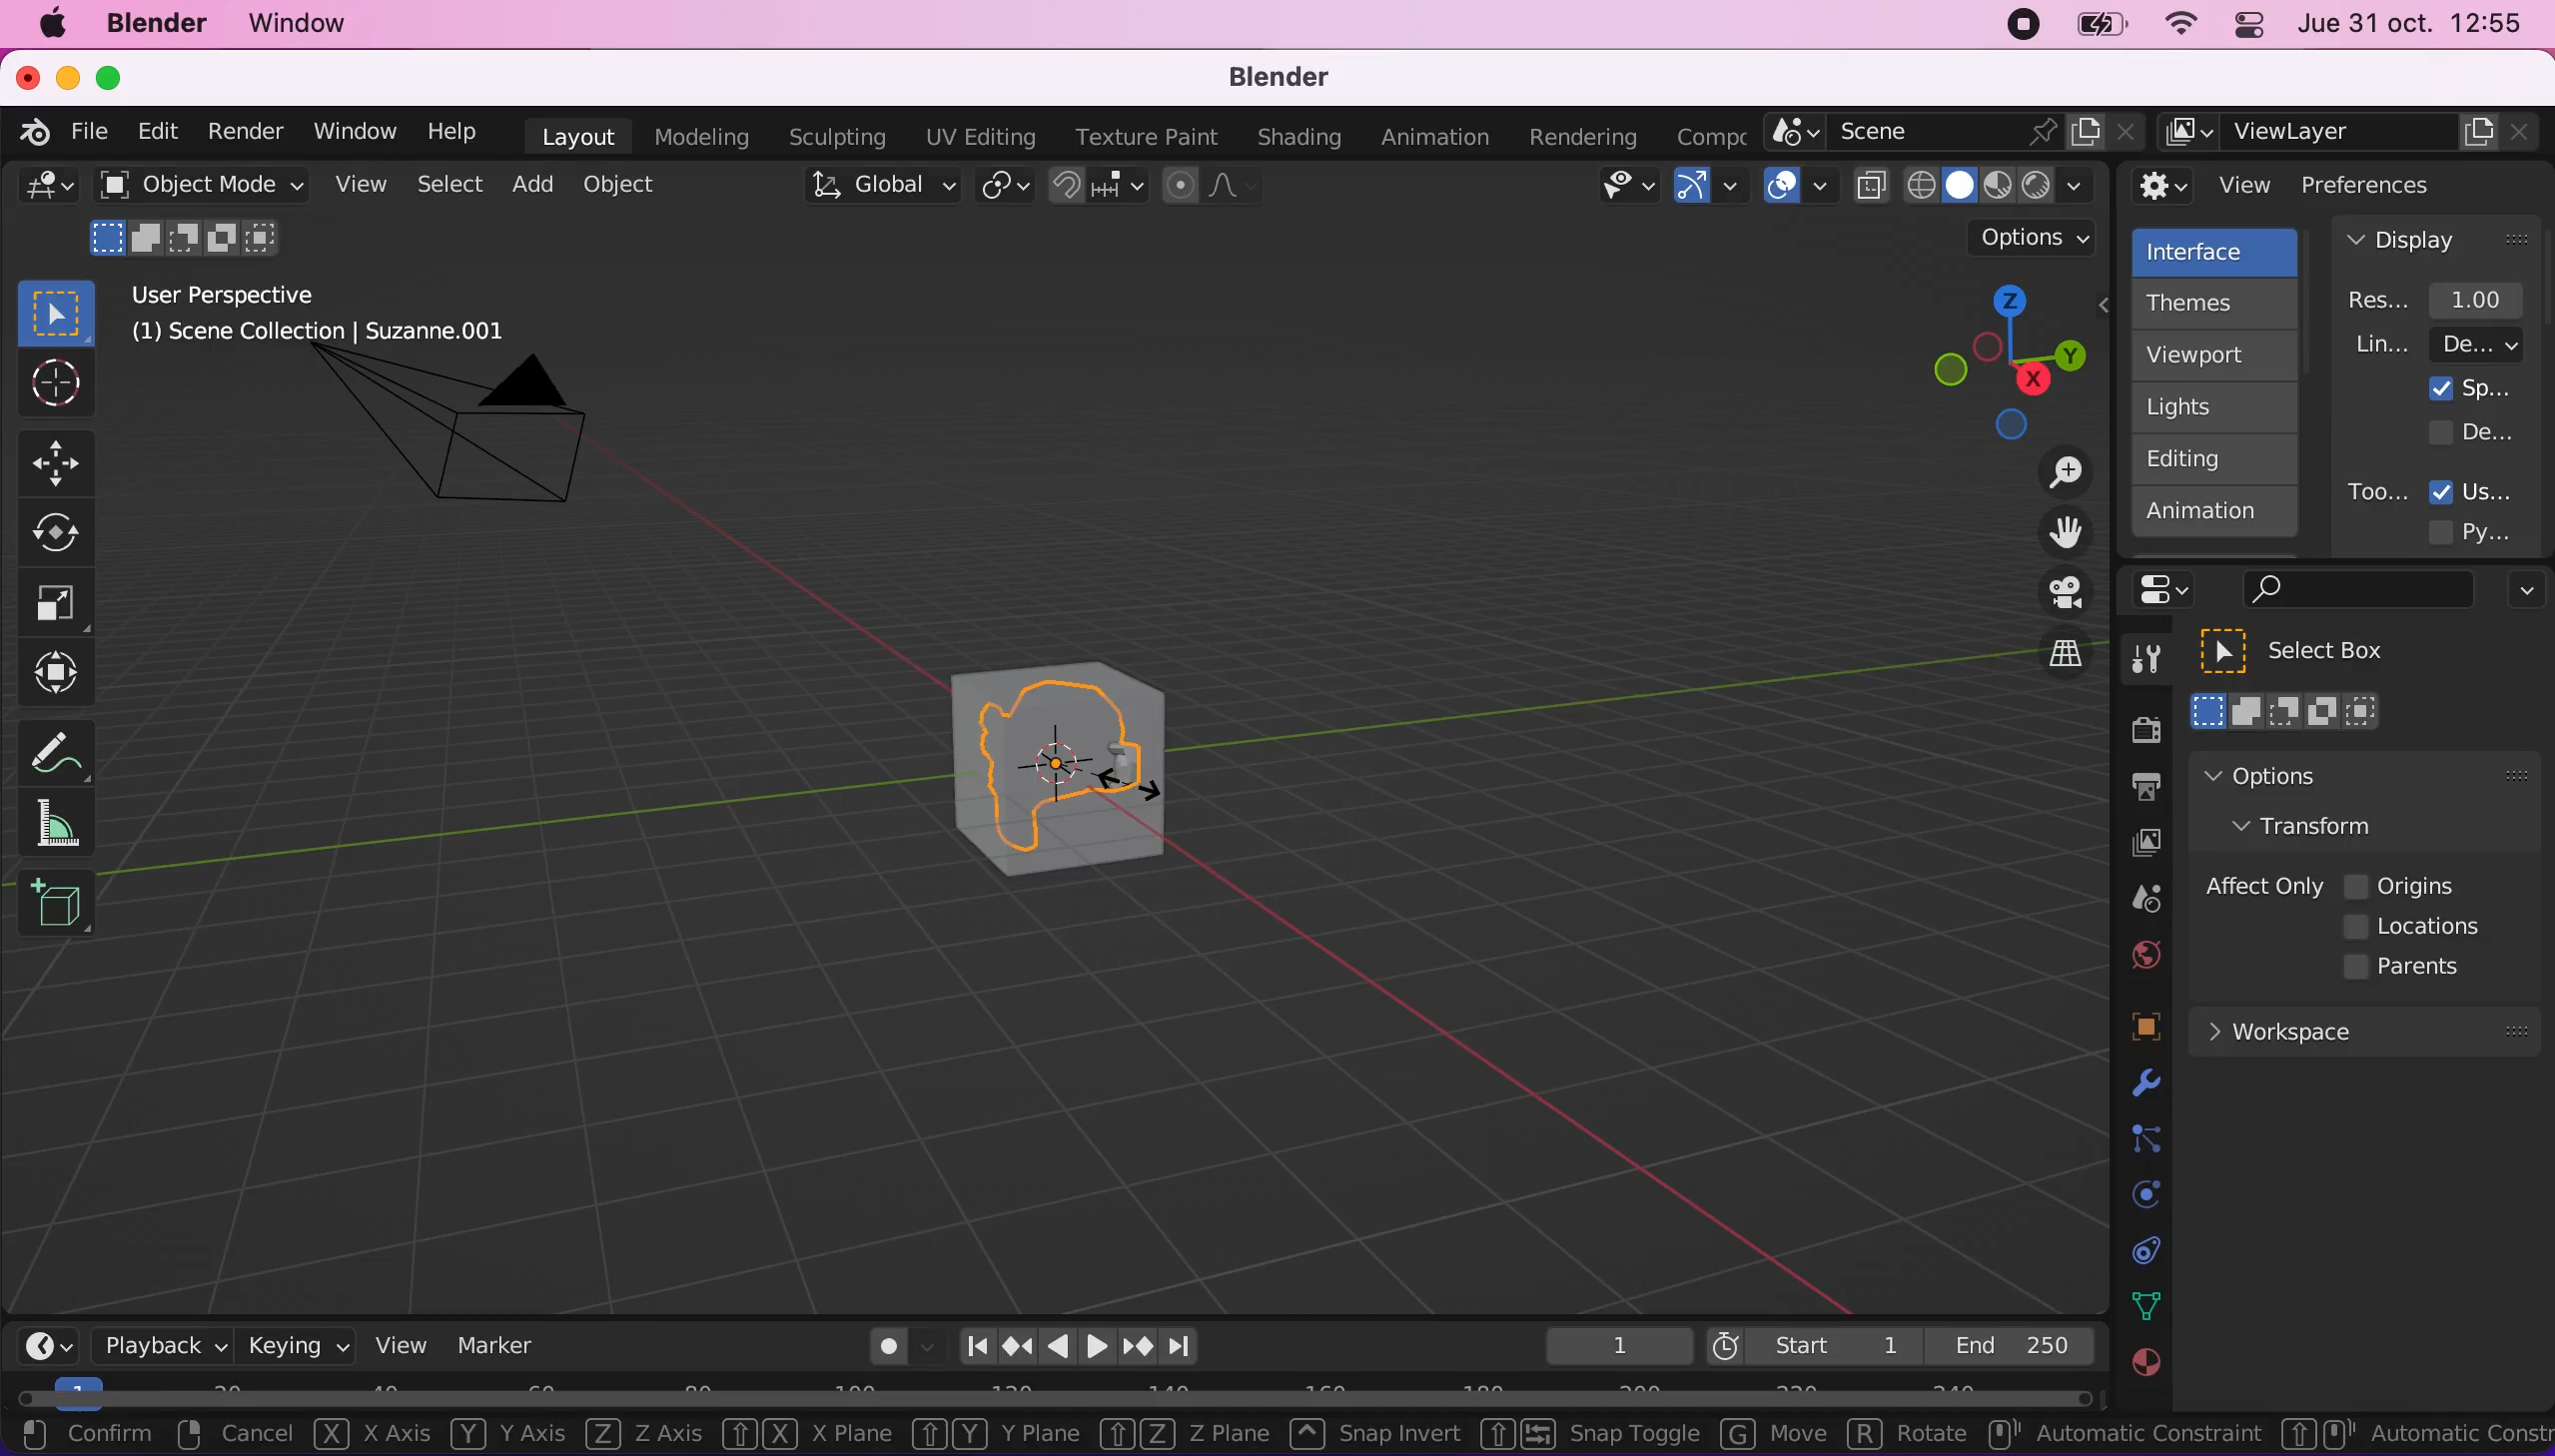  I want to click on blender, so click(1266, 79).